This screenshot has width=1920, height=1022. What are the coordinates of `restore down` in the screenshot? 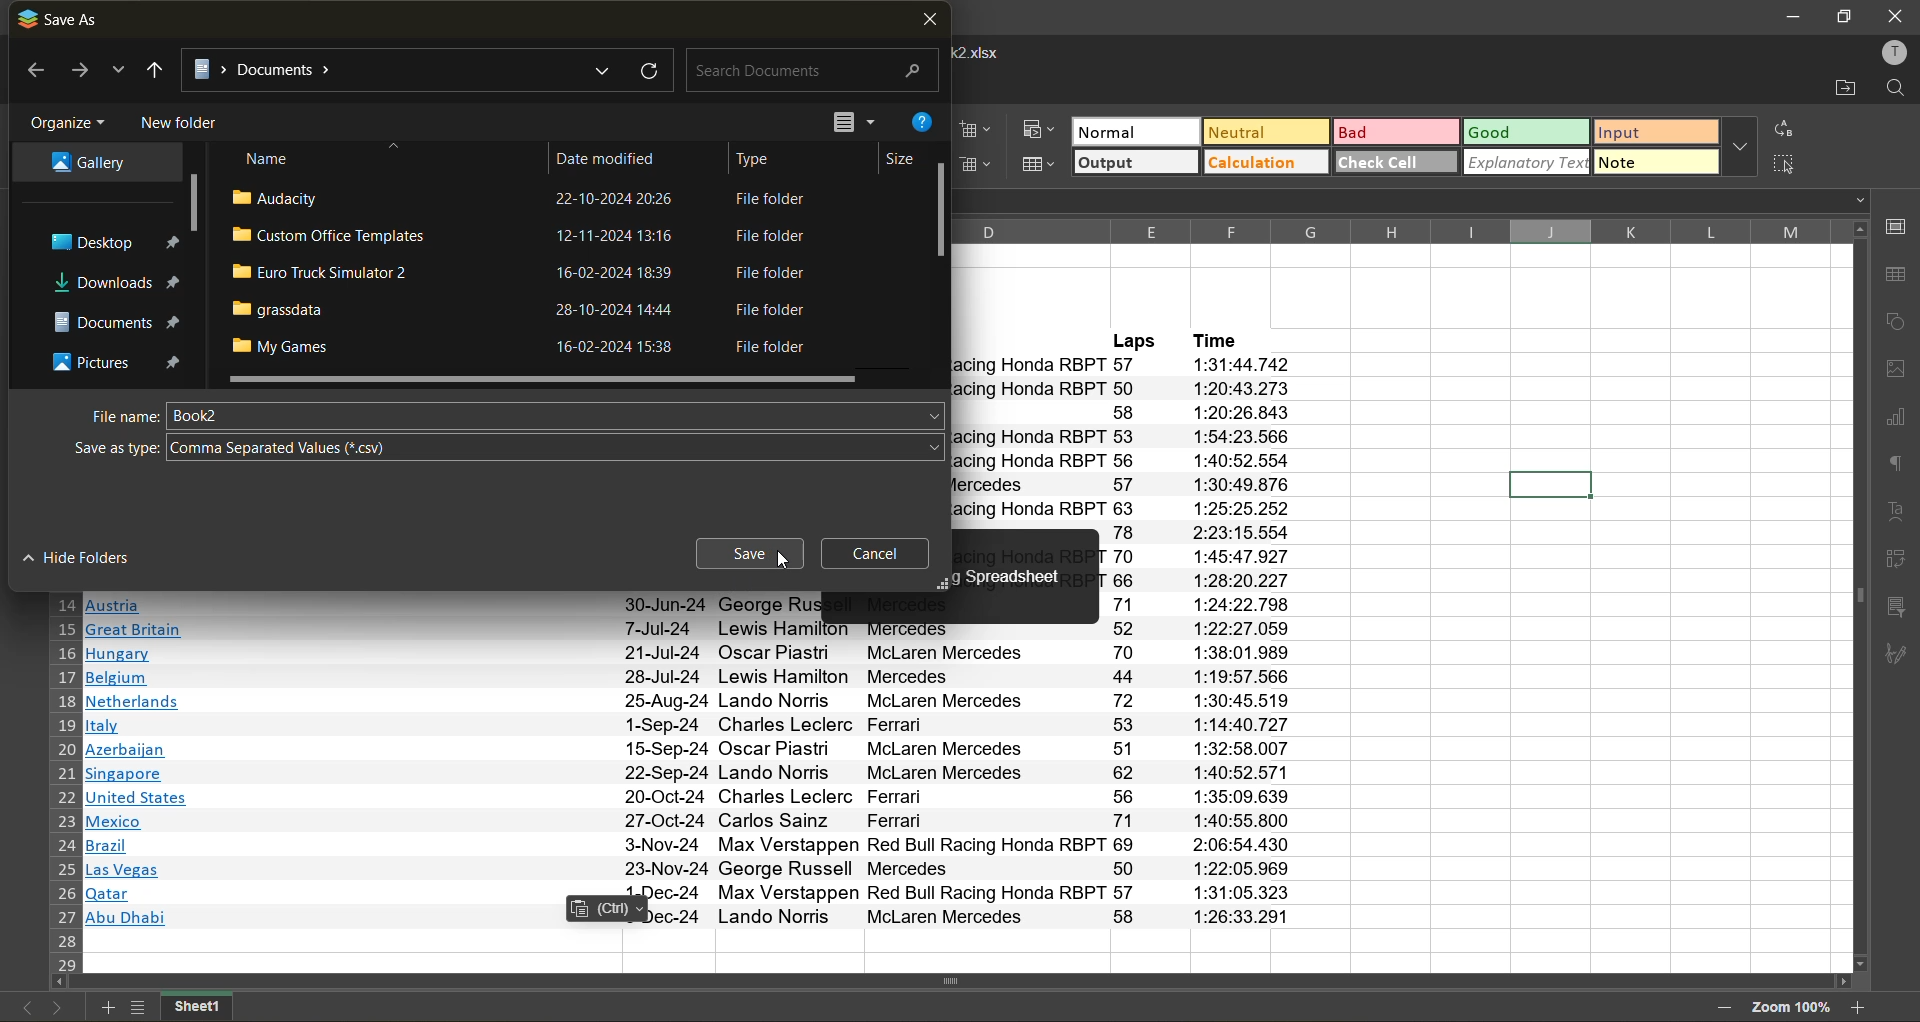 It's located at (1843, 17).